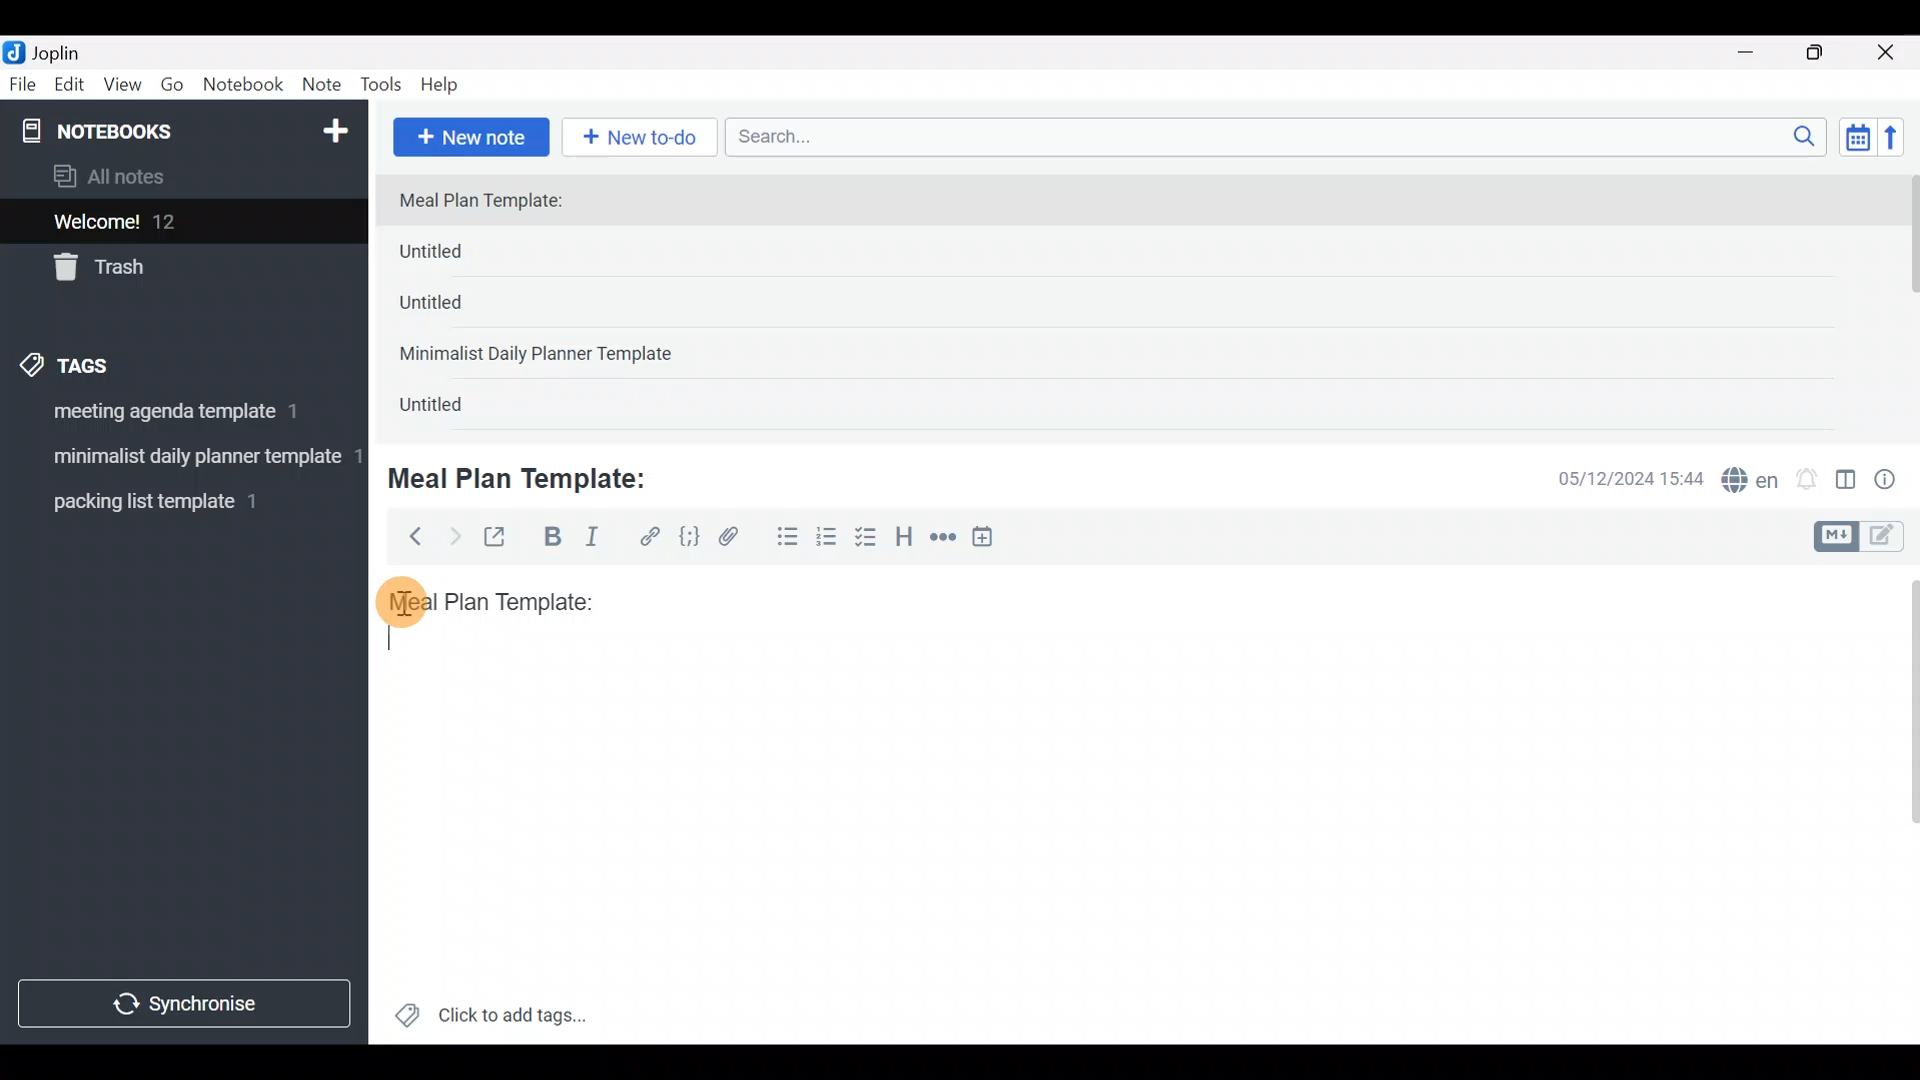 This screenshot has height=1080, width=1920. Describe the element at coordinates (783, 538) in the screenshot. I see `Bulleted list` at that location.